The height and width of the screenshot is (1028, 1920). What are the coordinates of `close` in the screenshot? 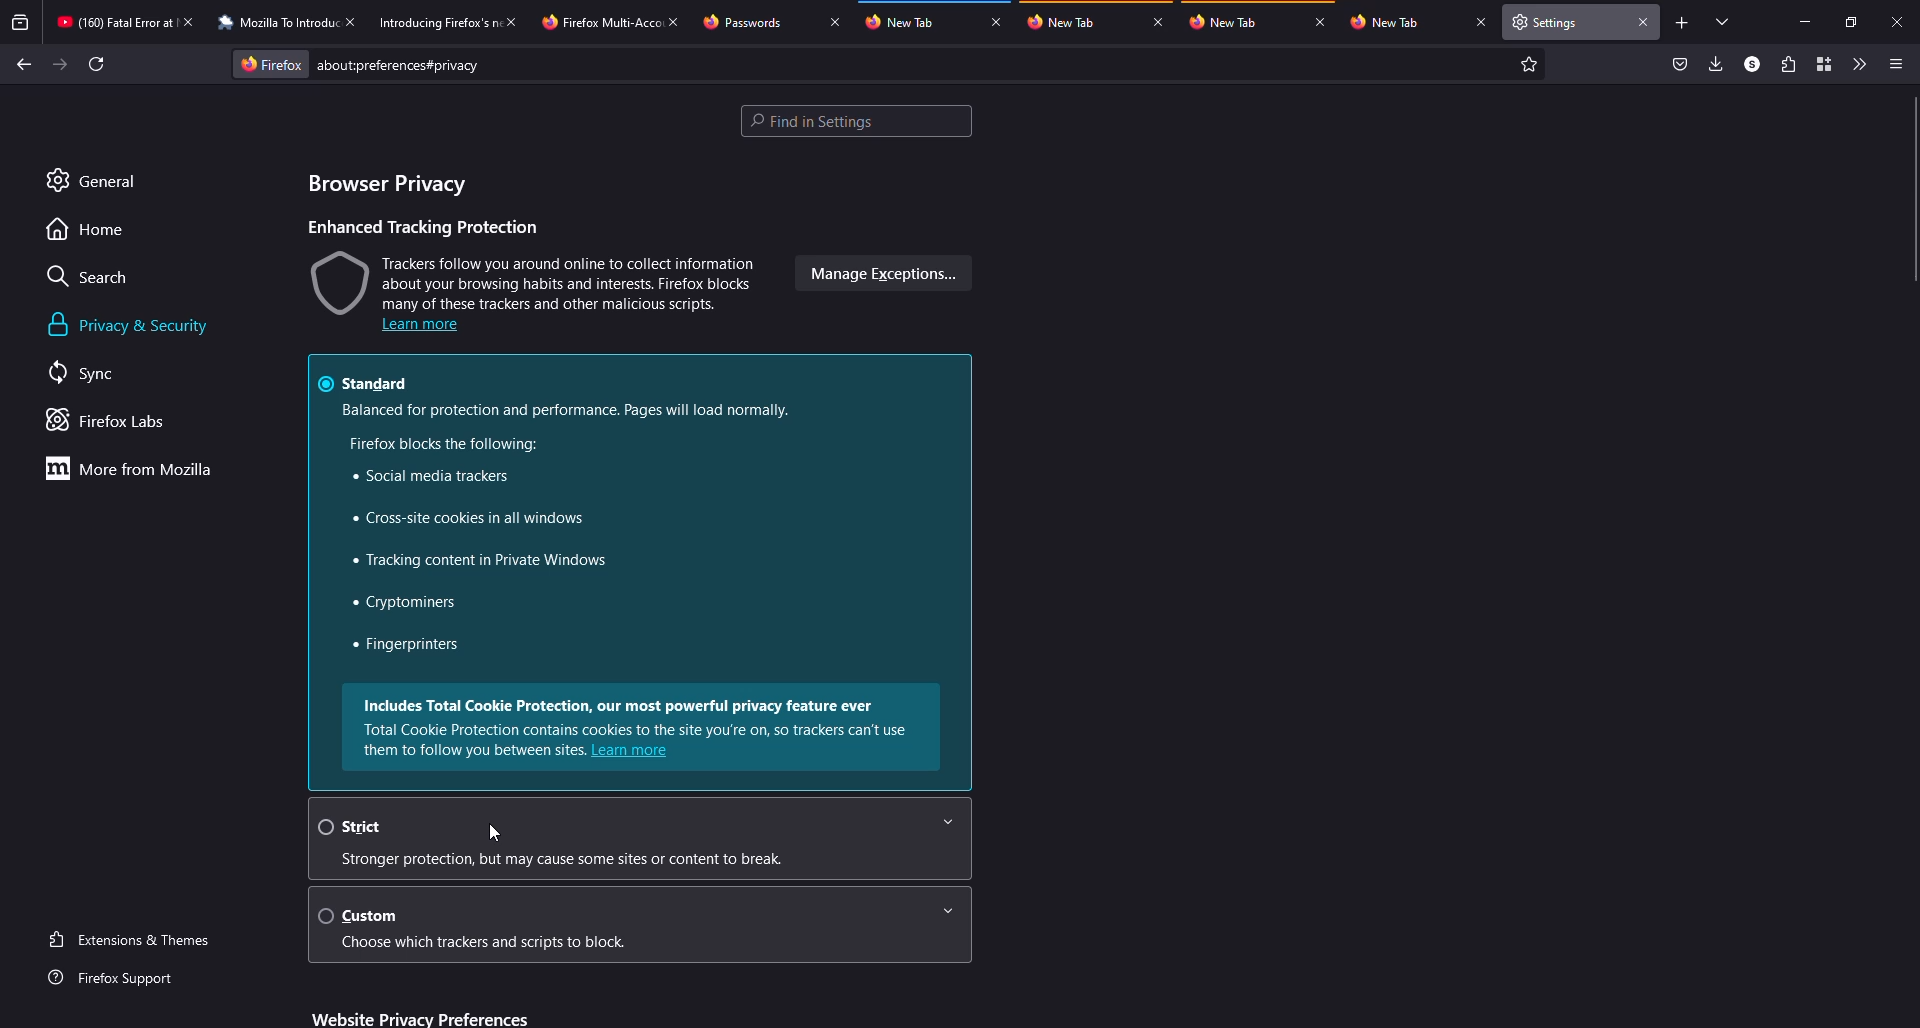 It's located at (1479, 22).